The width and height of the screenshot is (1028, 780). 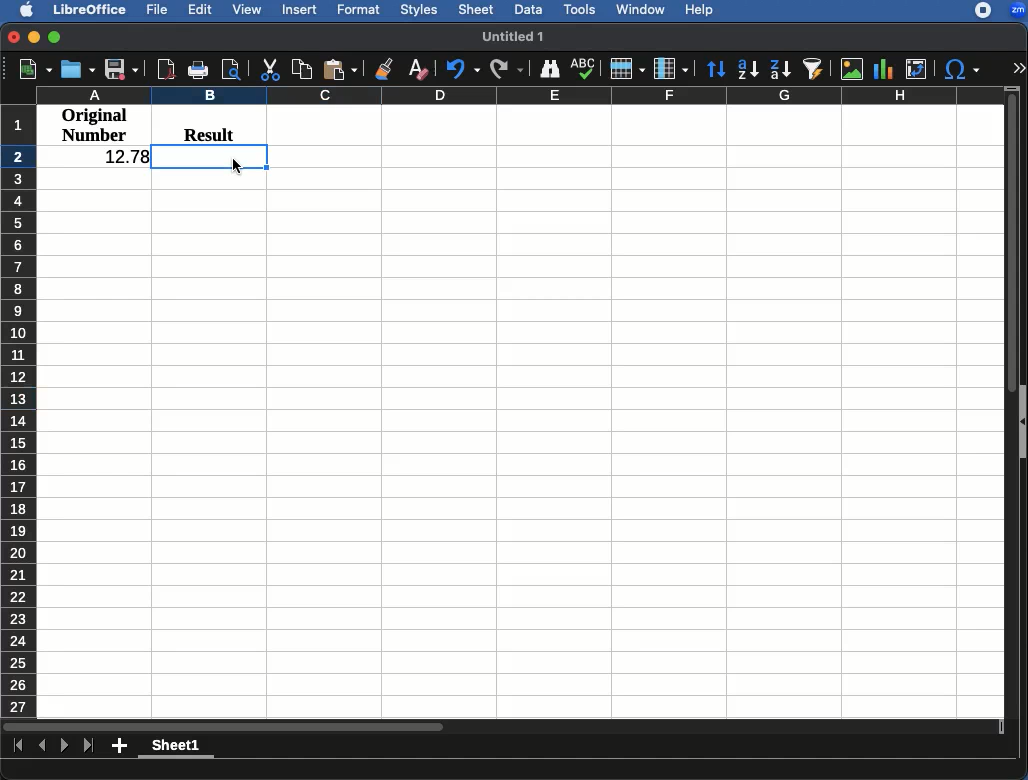 What do you see at coordinates (518, 95) in the screenshot?
I see `Columns` at bounding box center [518, 95].